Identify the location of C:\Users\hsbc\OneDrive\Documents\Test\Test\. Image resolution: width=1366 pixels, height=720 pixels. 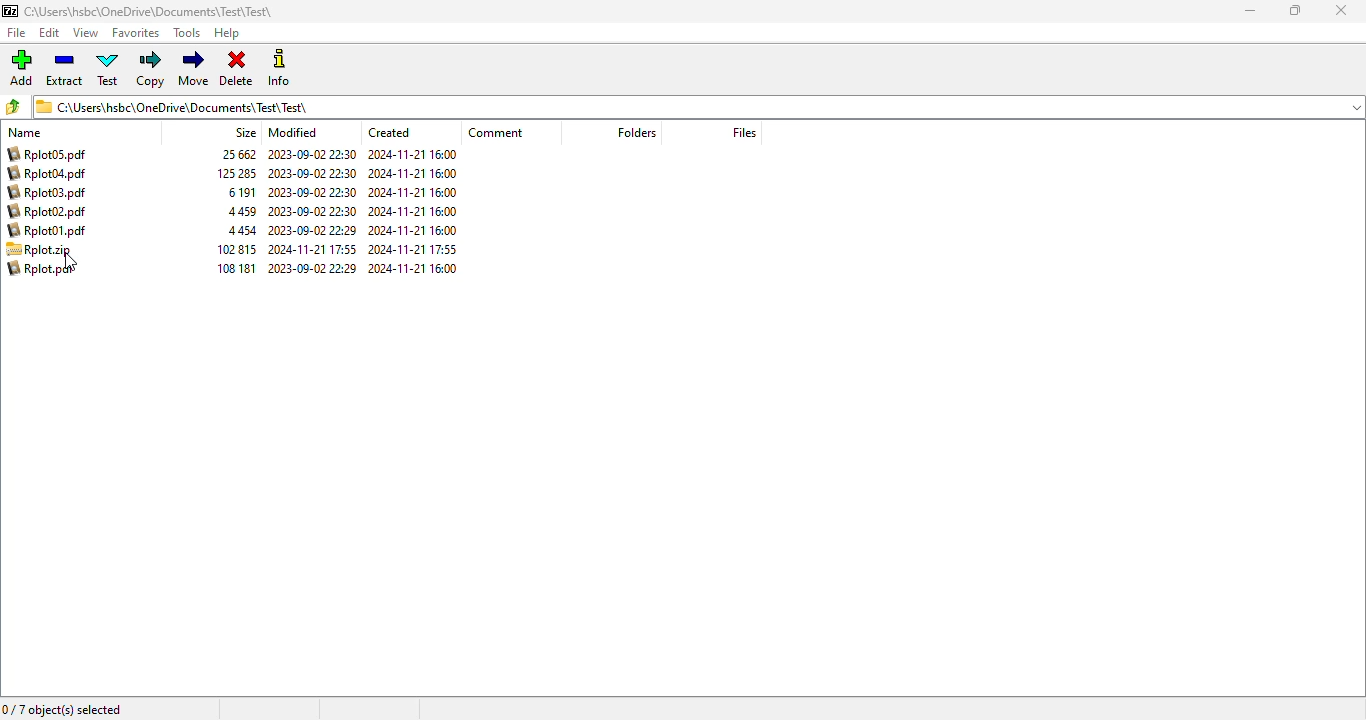
(144, 12).